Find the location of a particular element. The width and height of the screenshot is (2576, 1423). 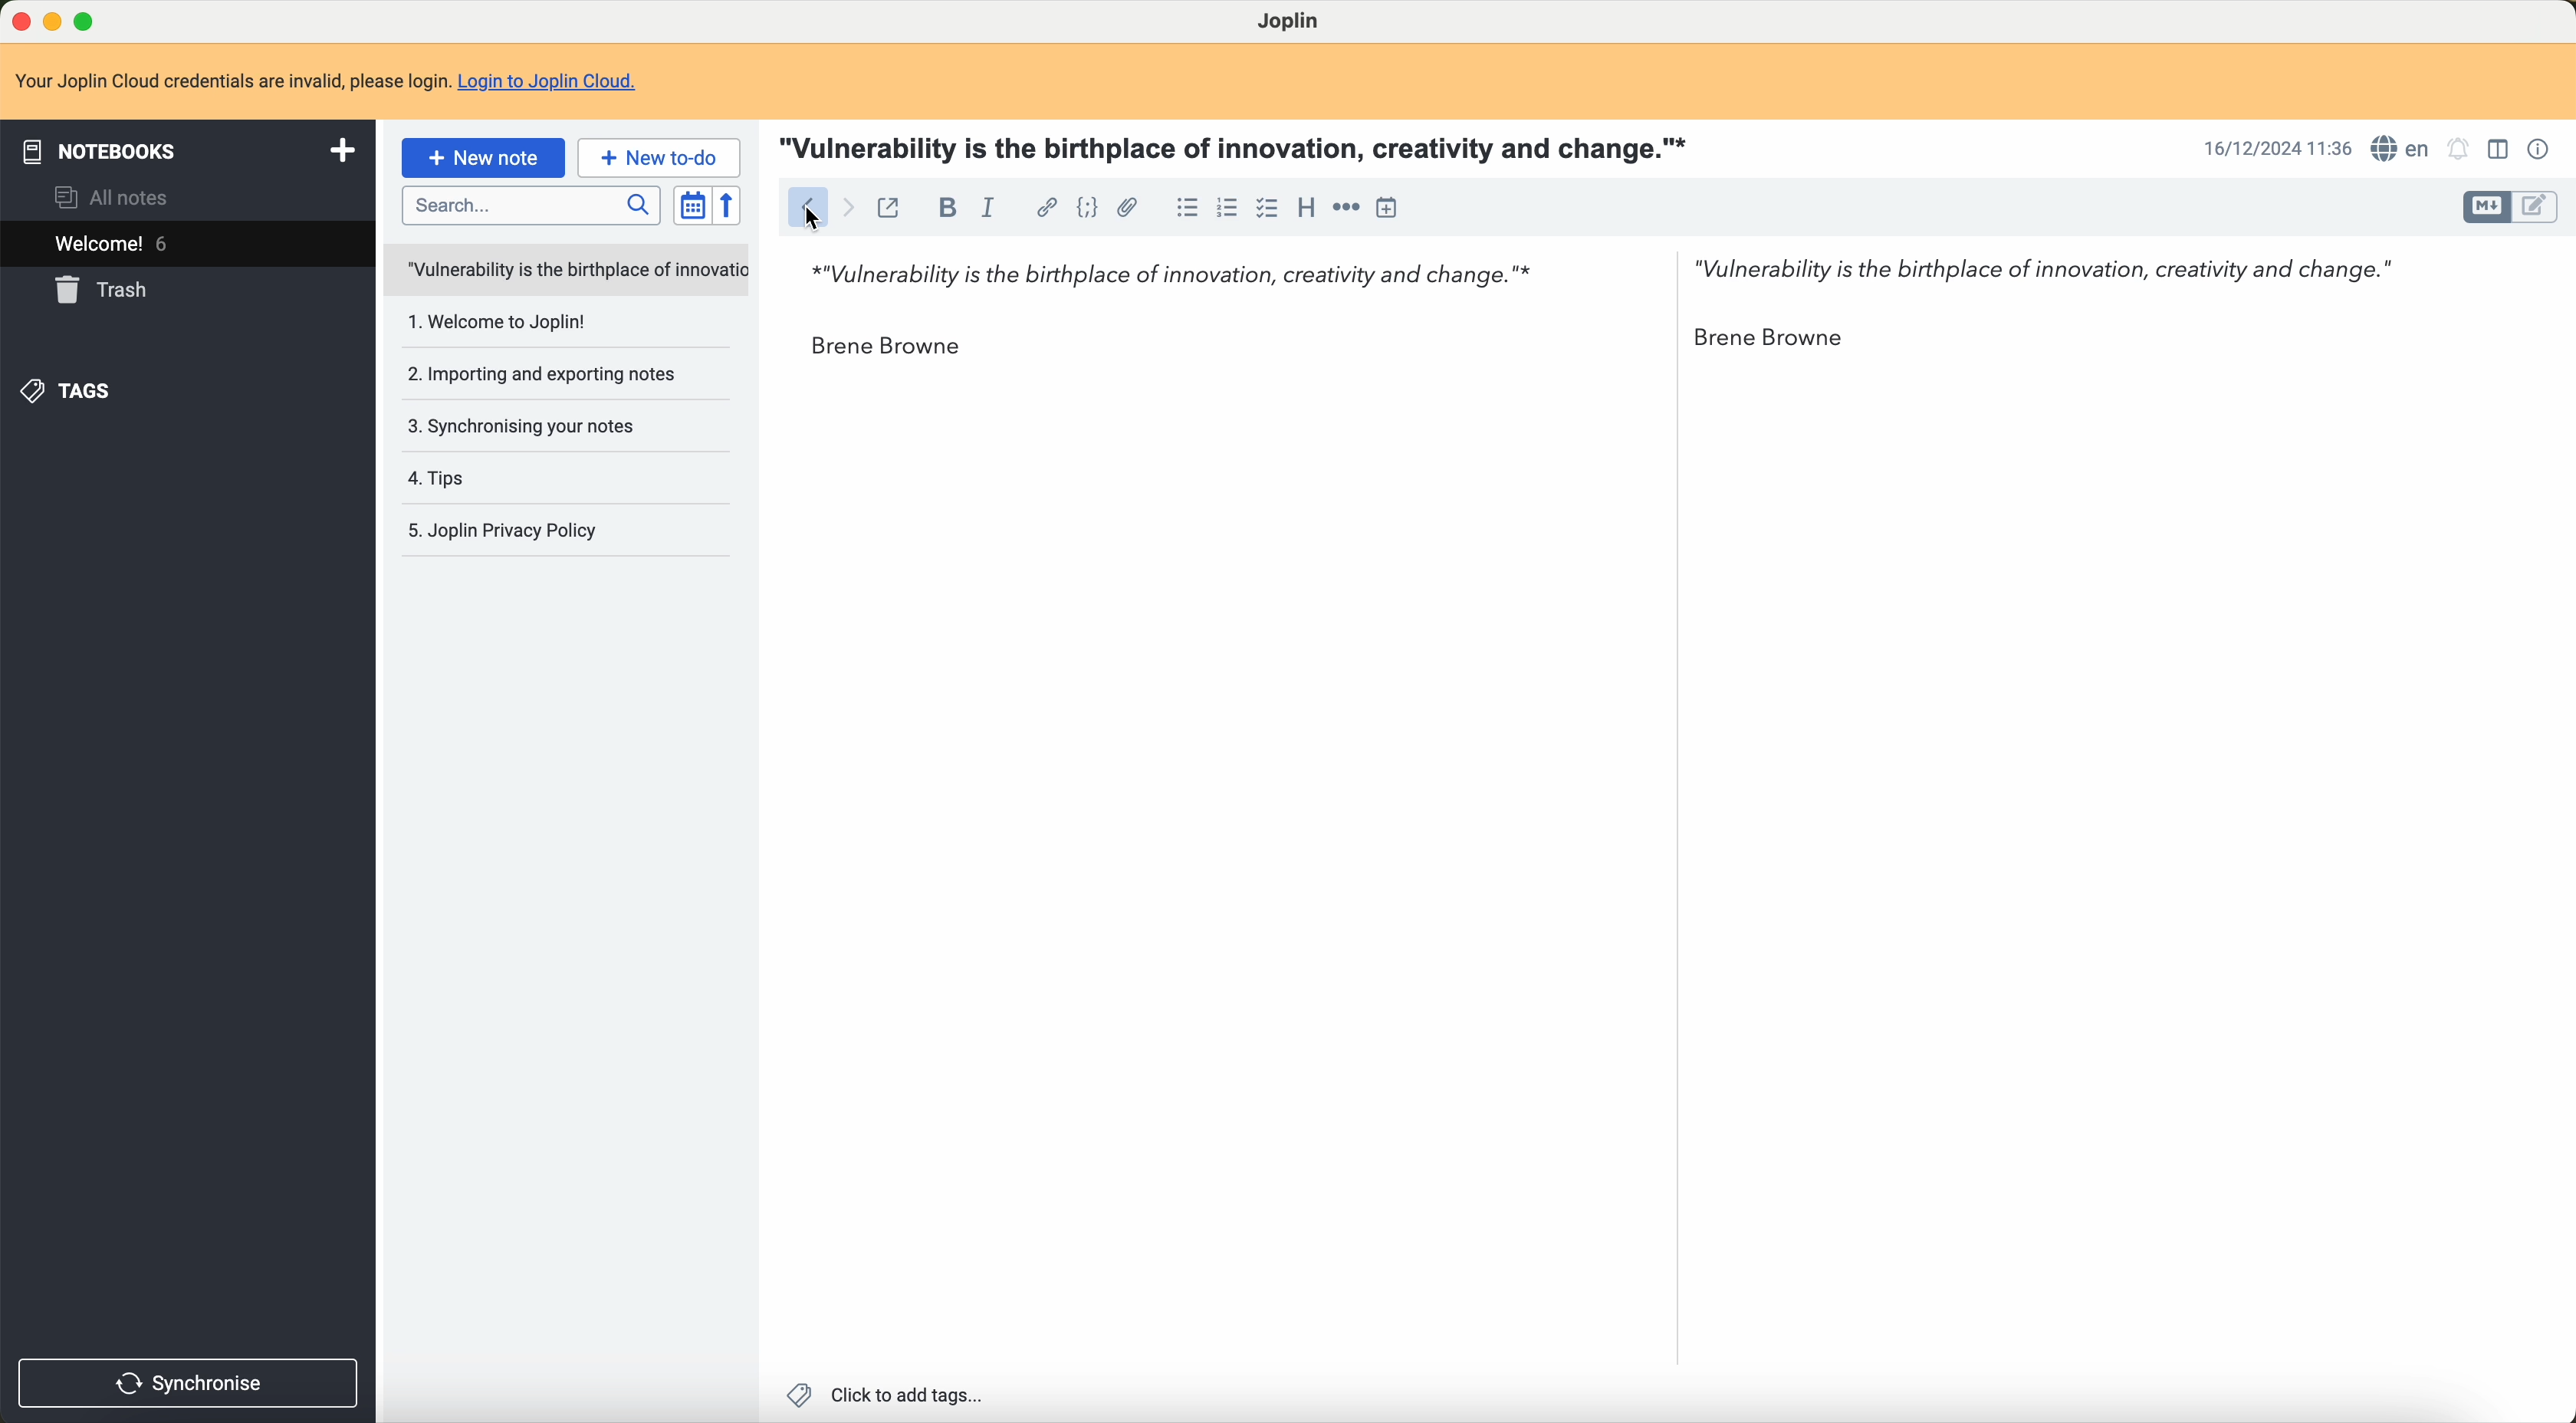

search bar is located at coordinates (528, 204).